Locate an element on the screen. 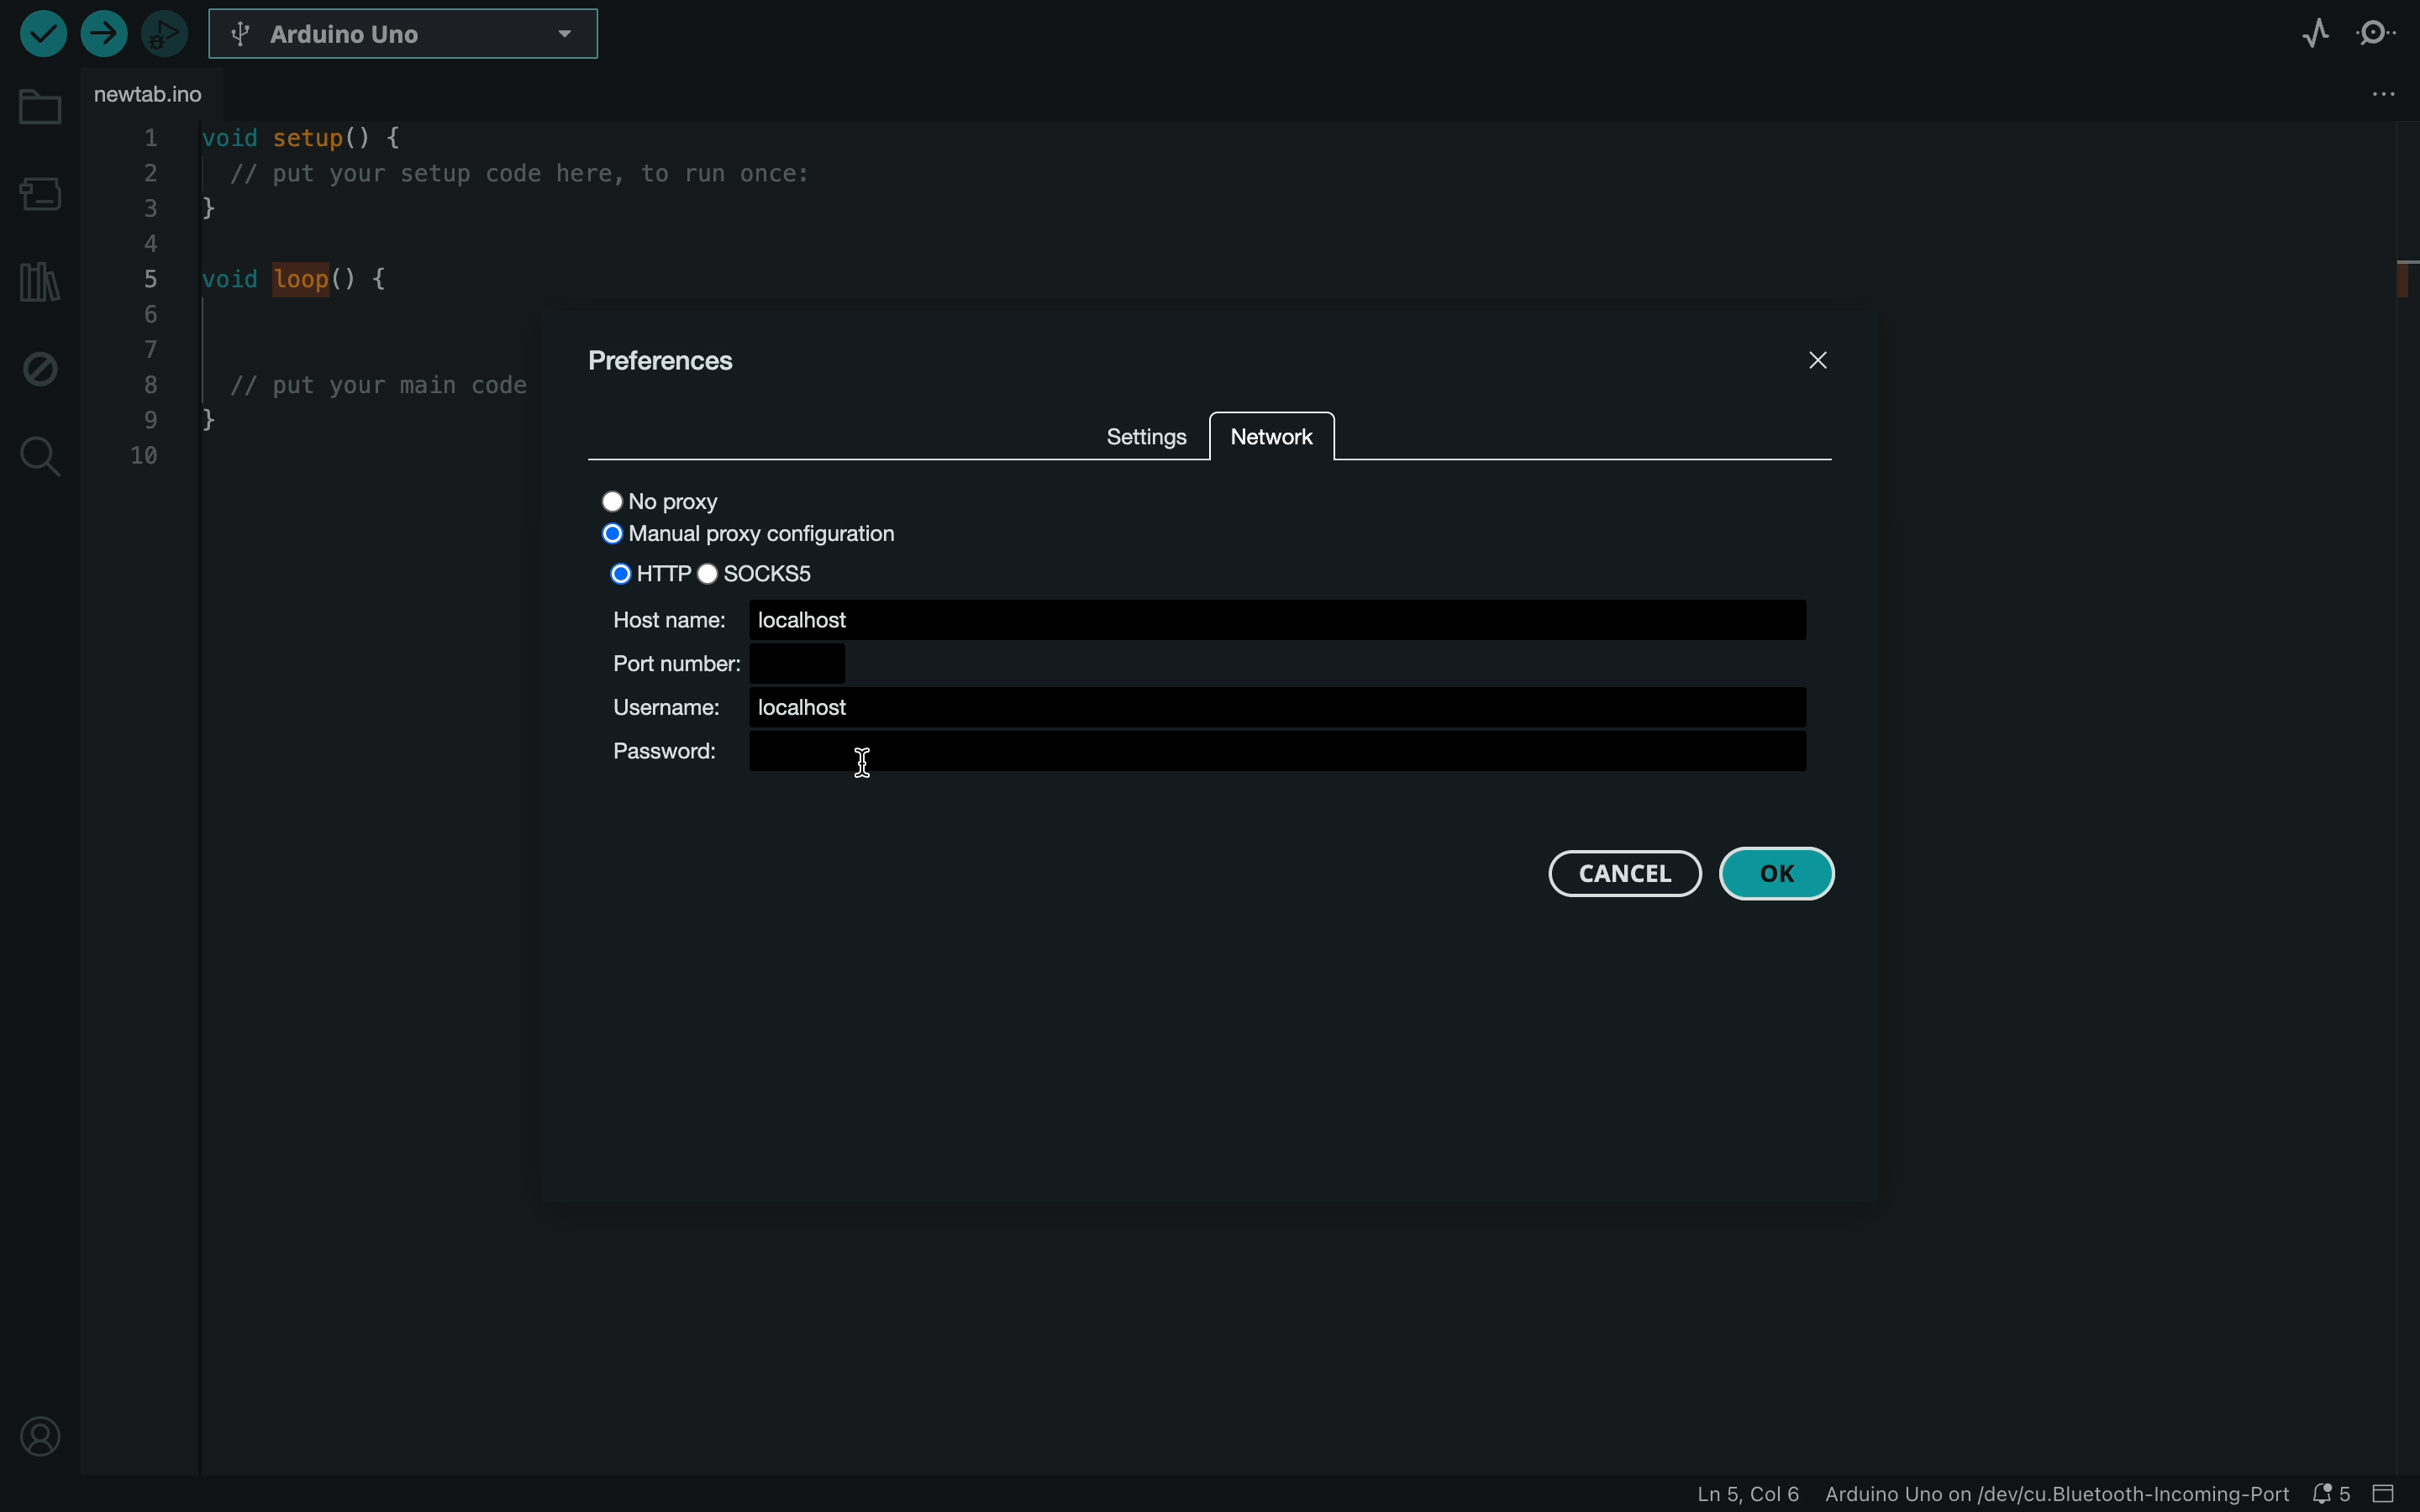 The width and height of the screenshot is (2420, 1512). file tab is located at coordinates (162, 98).